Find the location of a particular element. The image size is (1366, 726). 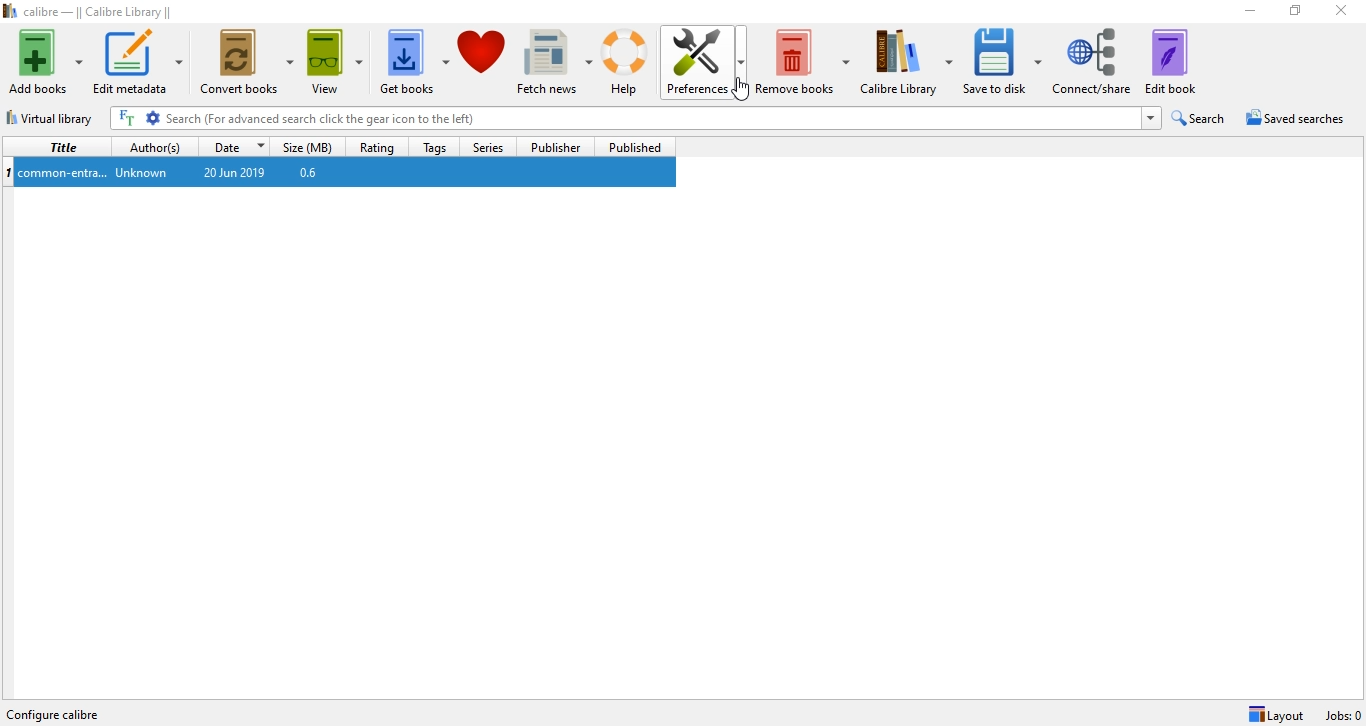

Help is located at coordinates (628, 62).